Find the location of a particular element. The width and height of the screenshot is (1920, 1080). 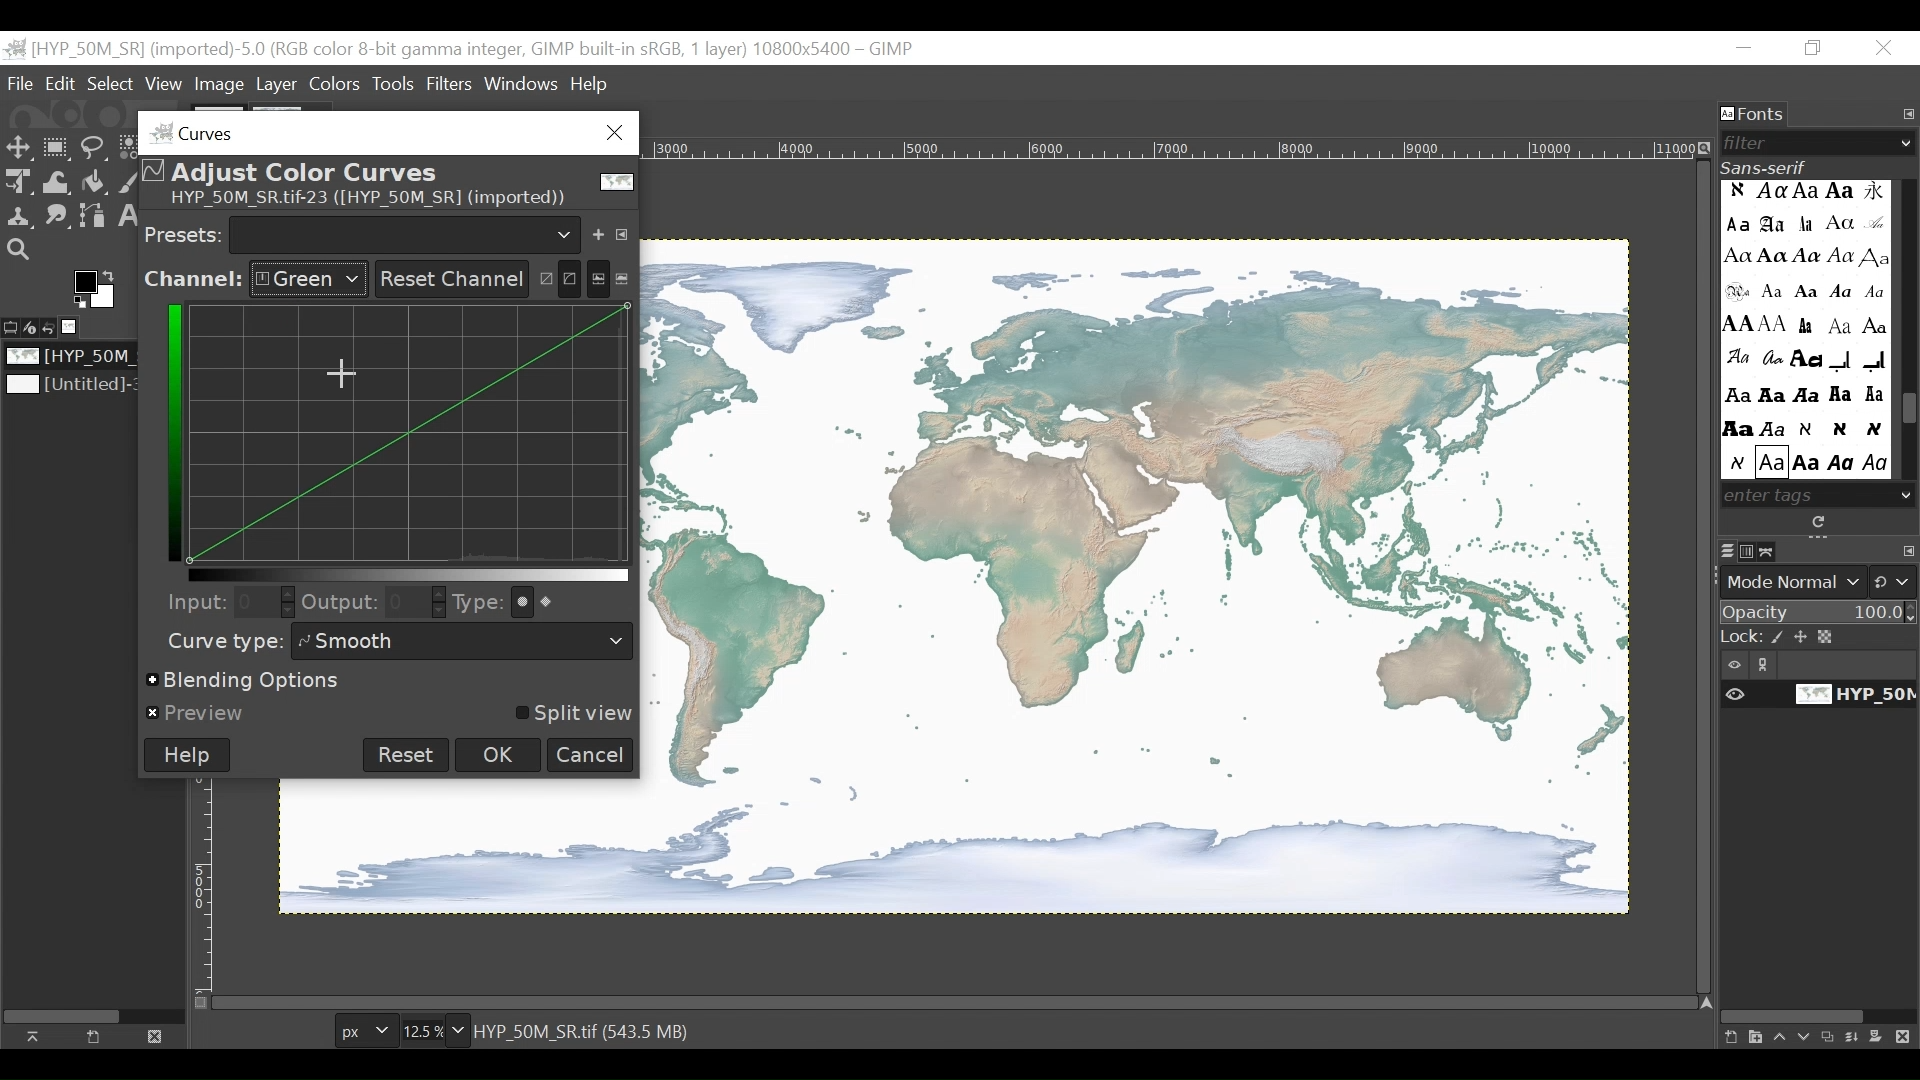

Rectangle Select tool is located at coordinates (57, 149).